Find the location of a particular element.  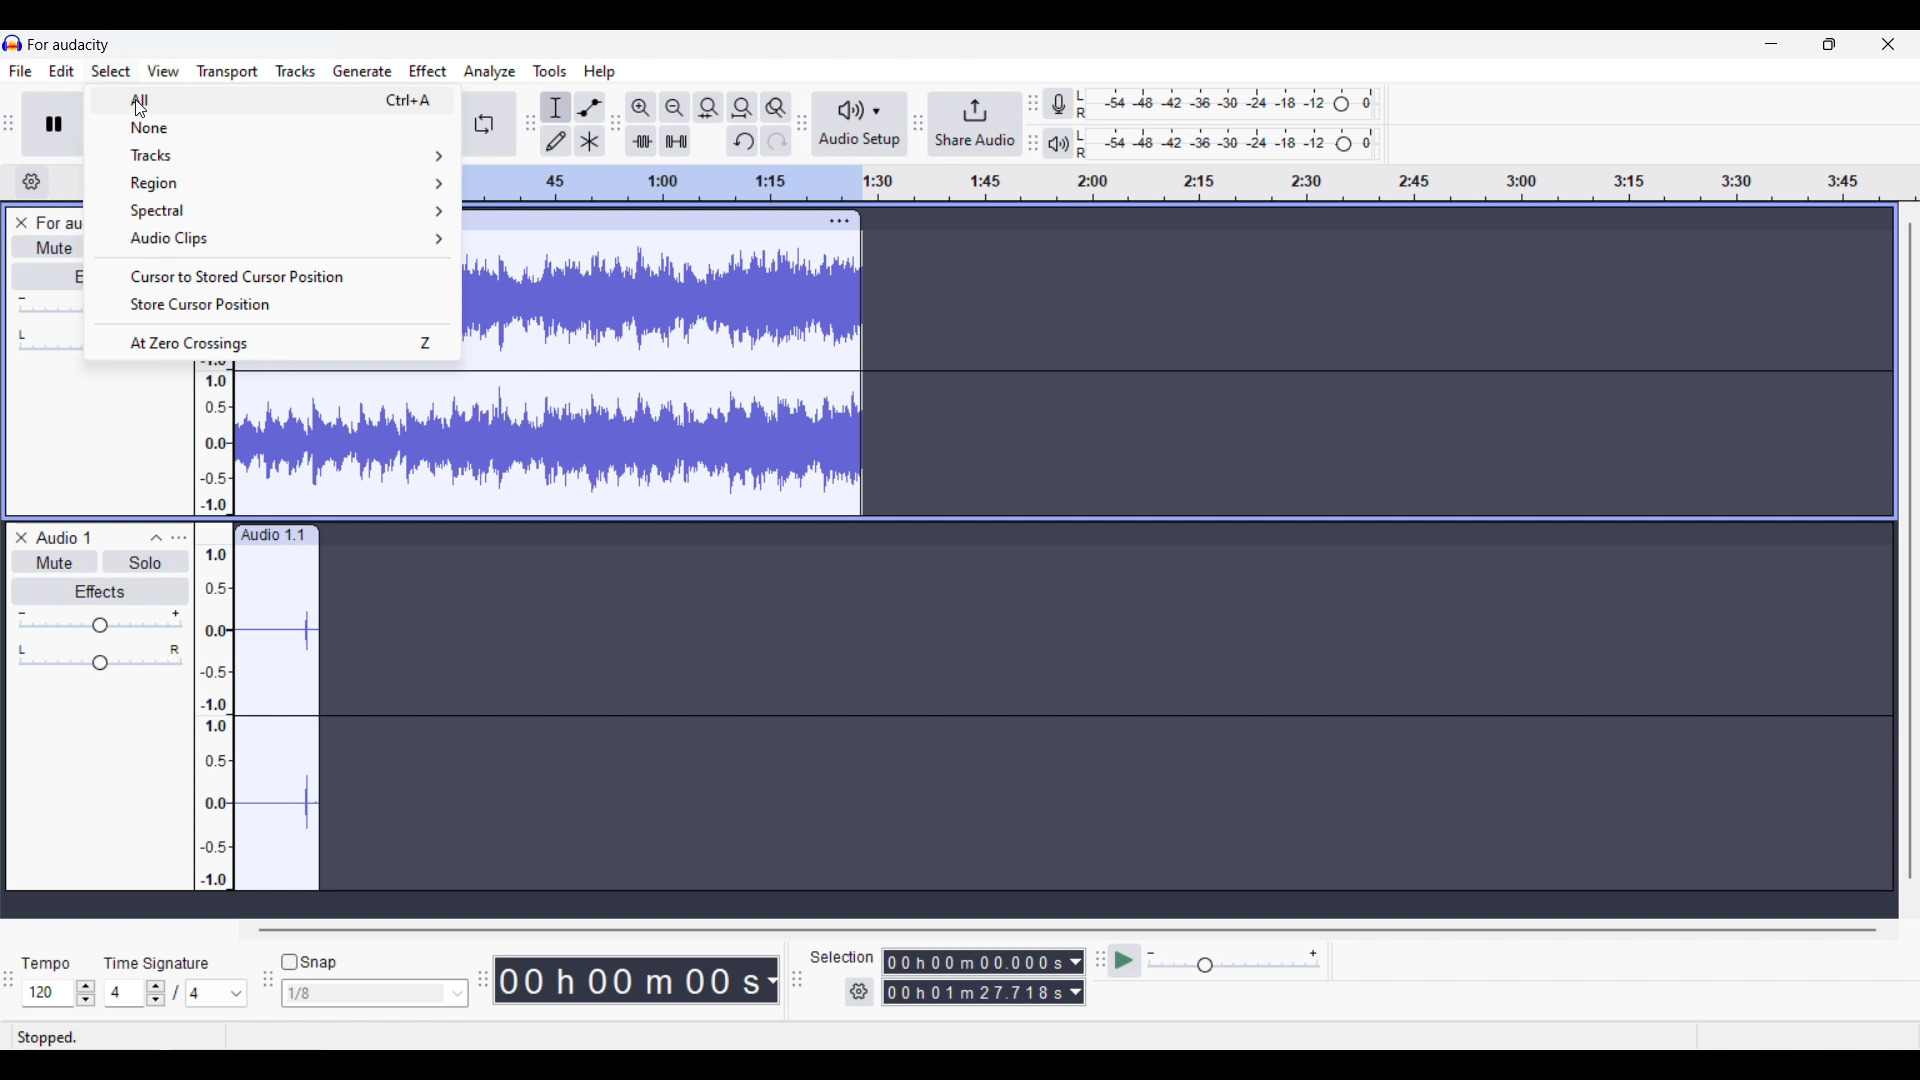

Region options is located at coordinates (274, 183).